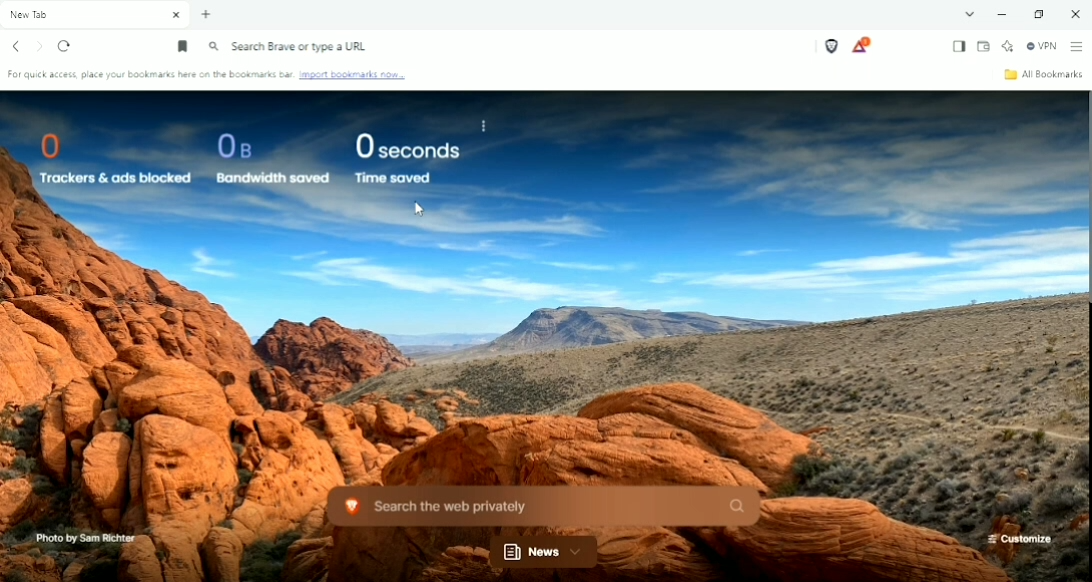 The image size is (1092, 582). I want to click on Wallet, so click(984, 46).